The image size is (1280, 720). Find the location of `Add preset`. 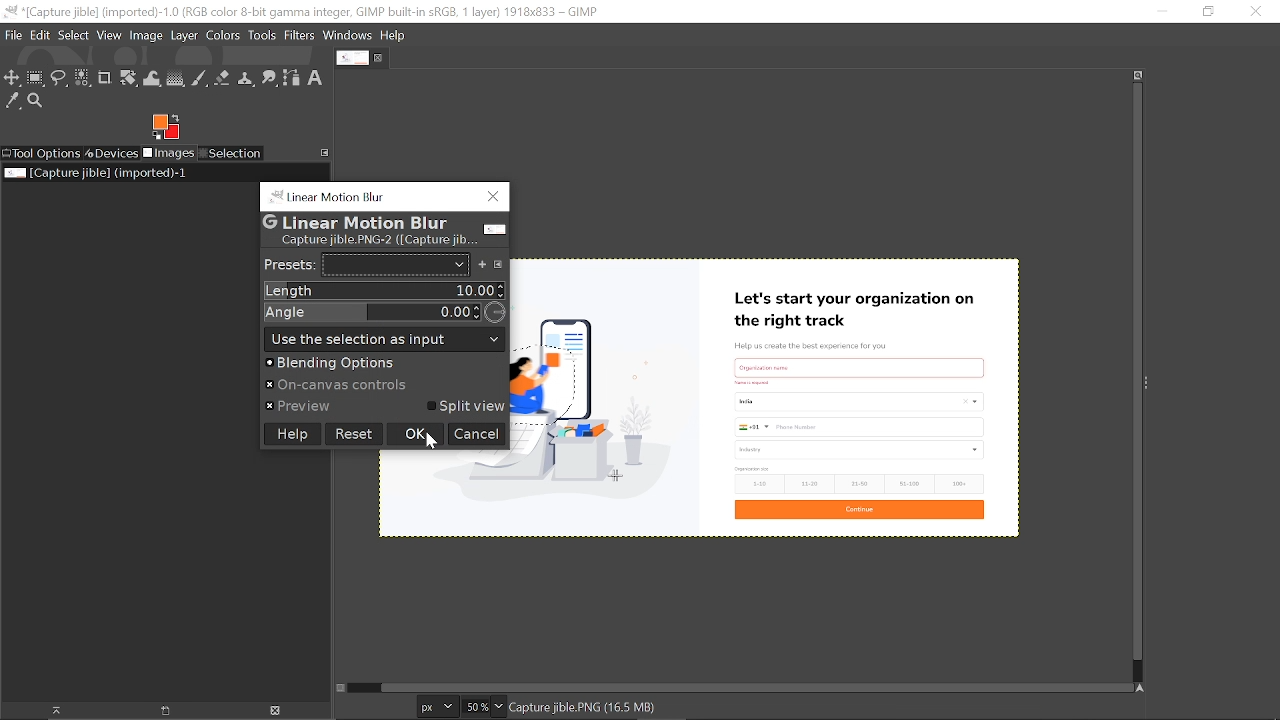

Add preset is located at coordinates (483, 264).